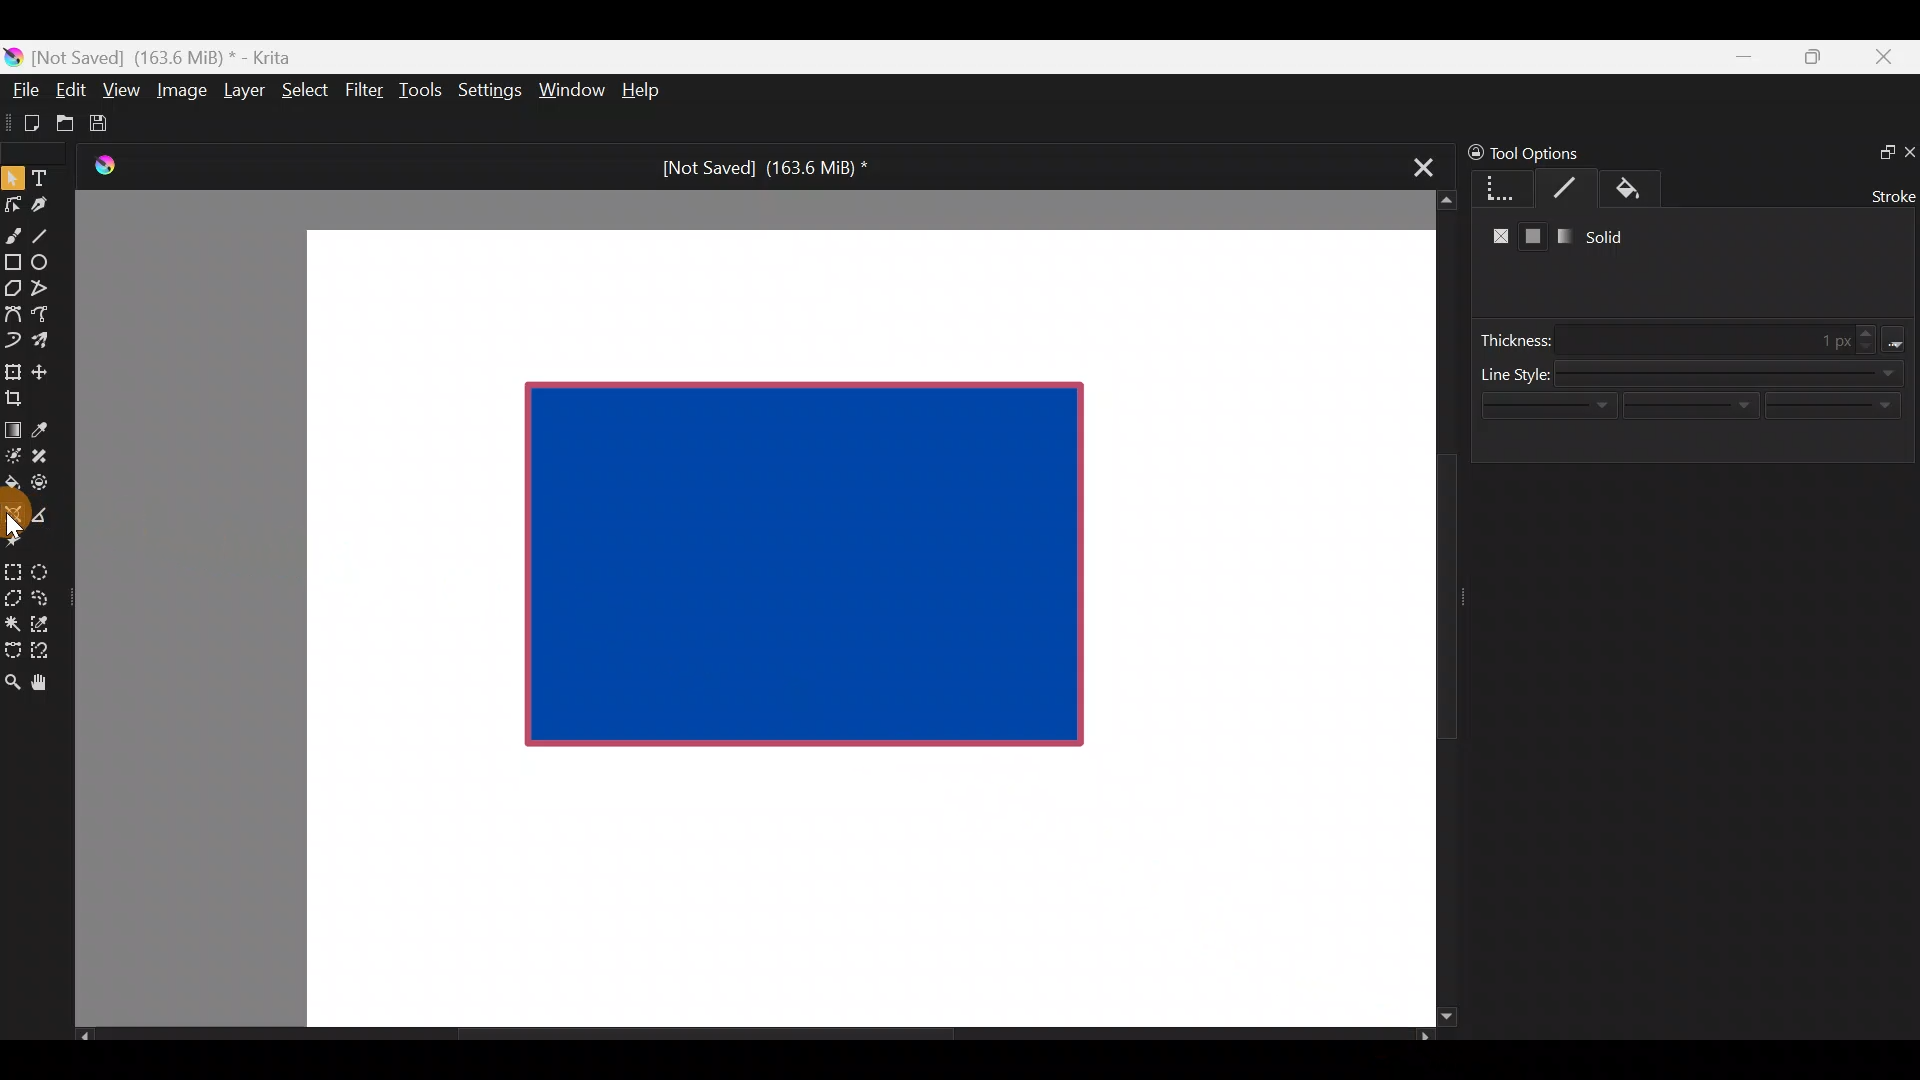 This screenshot has width=1920, height=1080. I want to click on Draw a gradient, so click(12, 424).